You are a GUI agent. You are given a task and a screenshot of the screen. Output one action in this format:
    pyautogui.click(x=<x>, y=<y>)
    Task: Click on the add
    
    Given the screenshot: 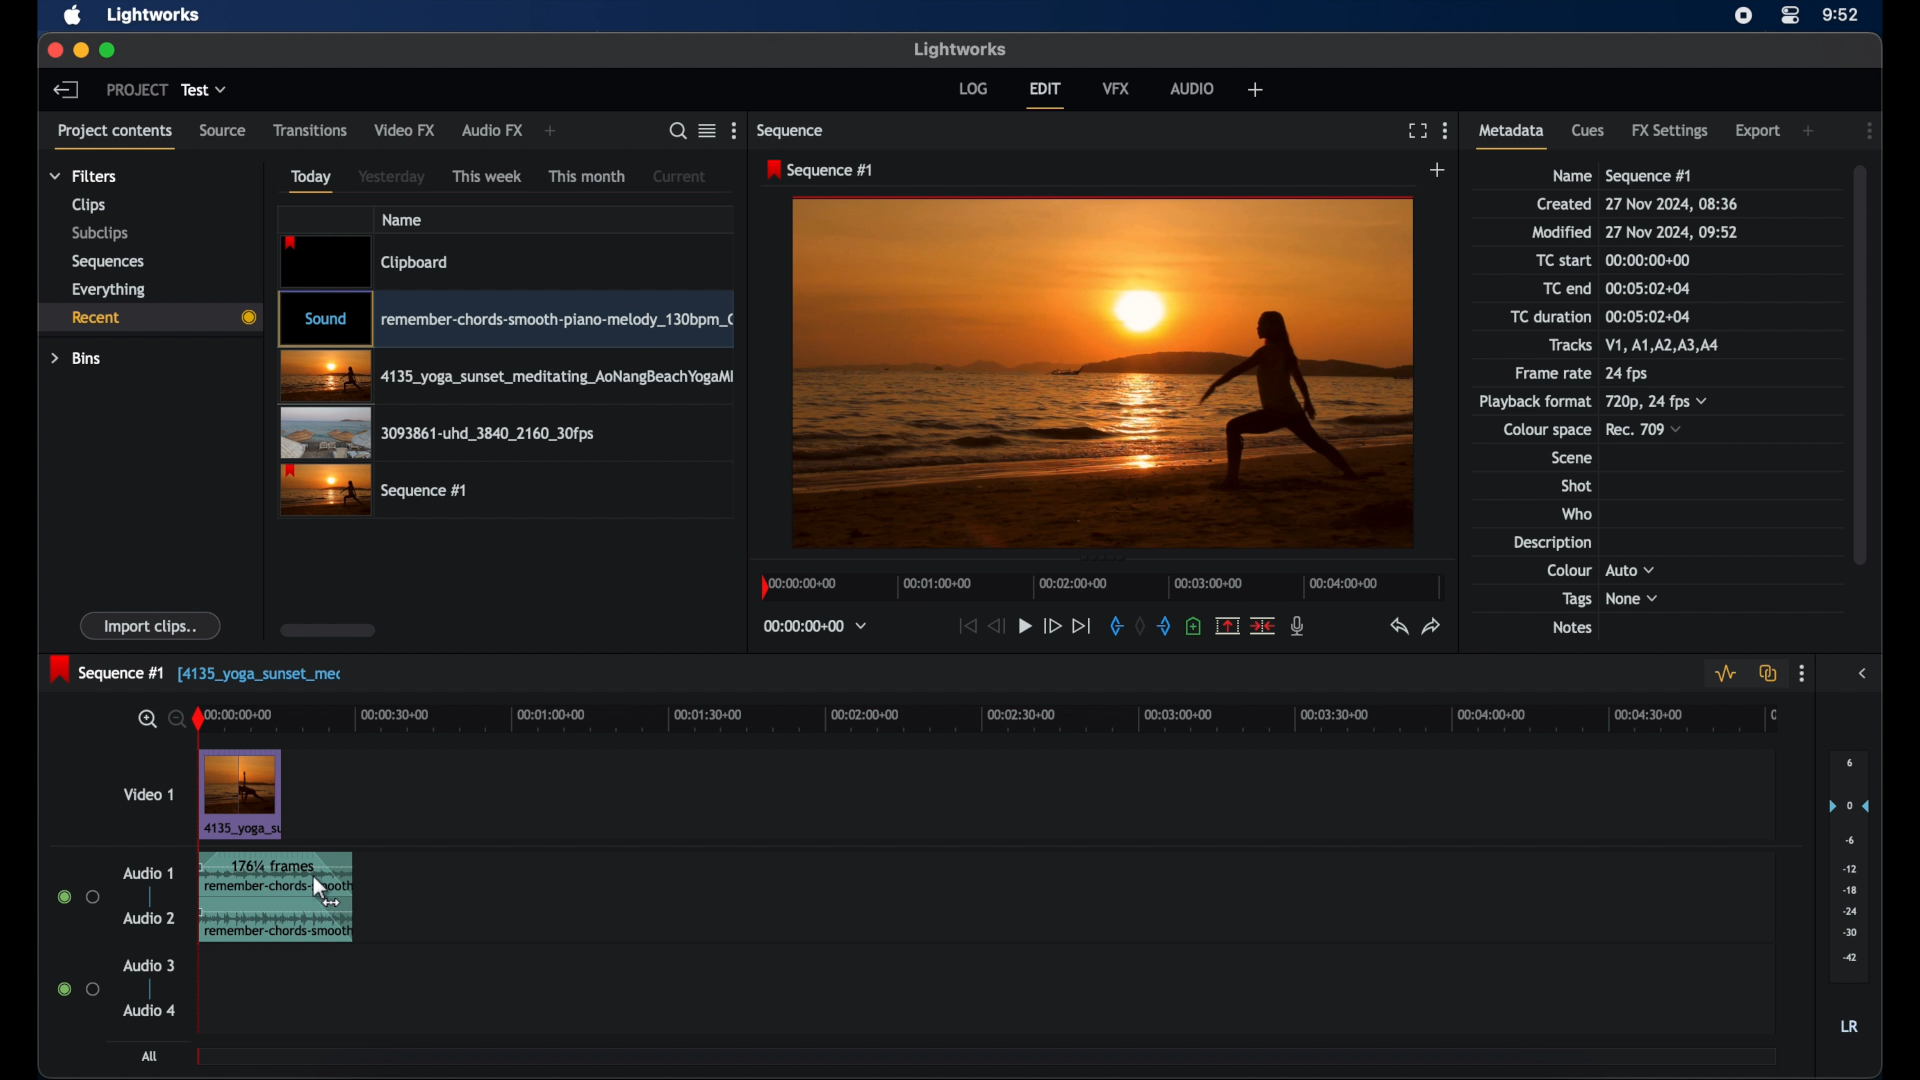 What is the action you would take?
    pyautogui.click(x=1810, y=130)
    